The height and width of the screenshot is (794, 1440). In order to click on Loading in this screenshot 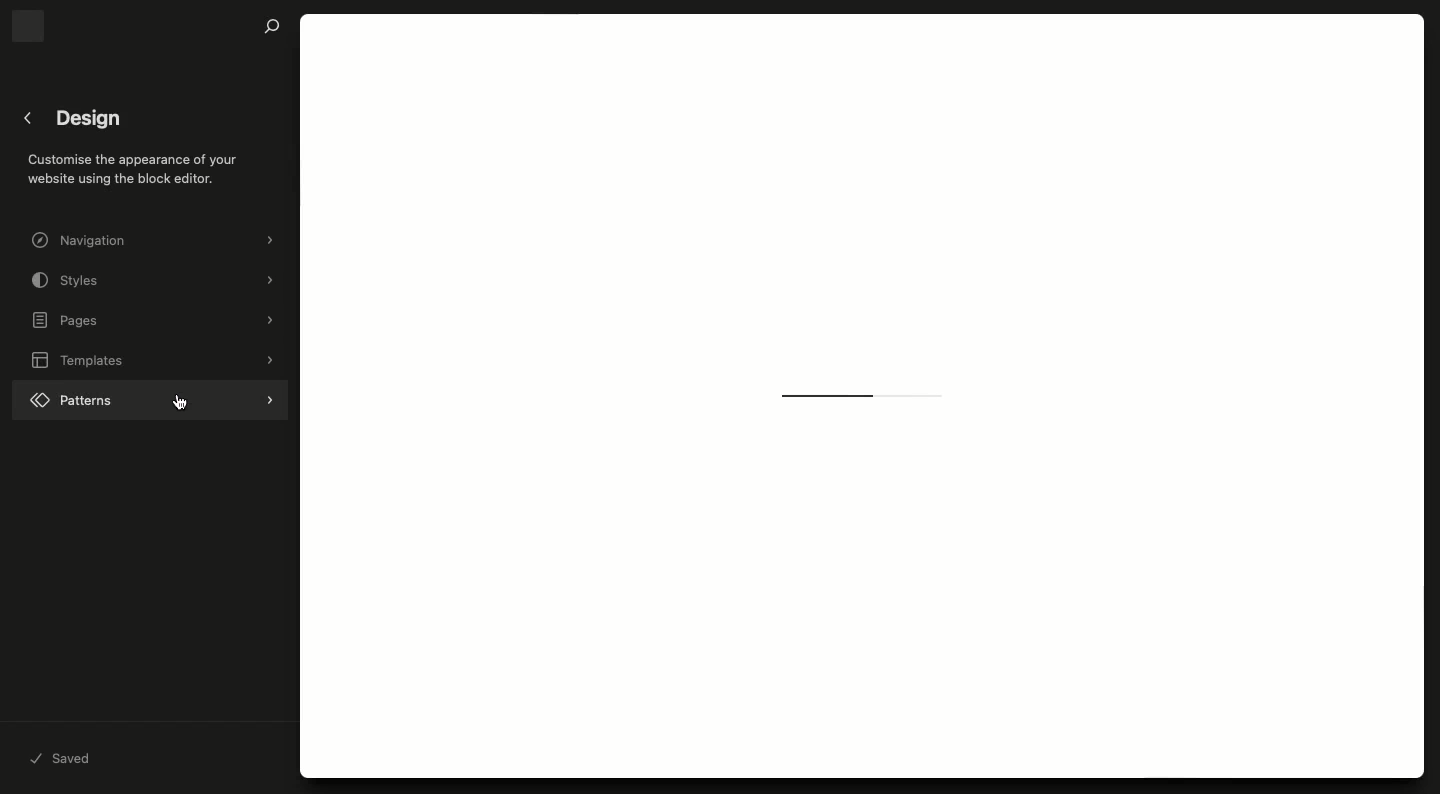, I will do `click(866, 395)`.